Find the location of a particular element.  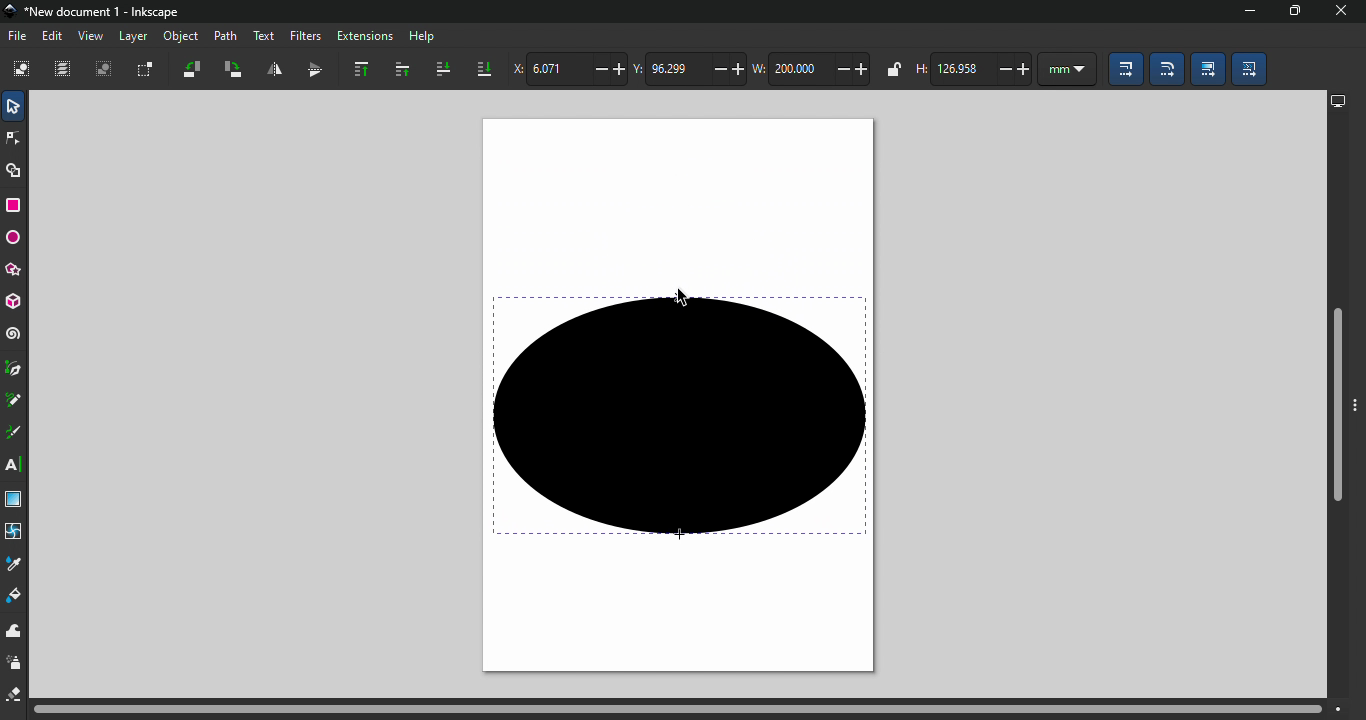

Filters is located at coordinates (305, 36).